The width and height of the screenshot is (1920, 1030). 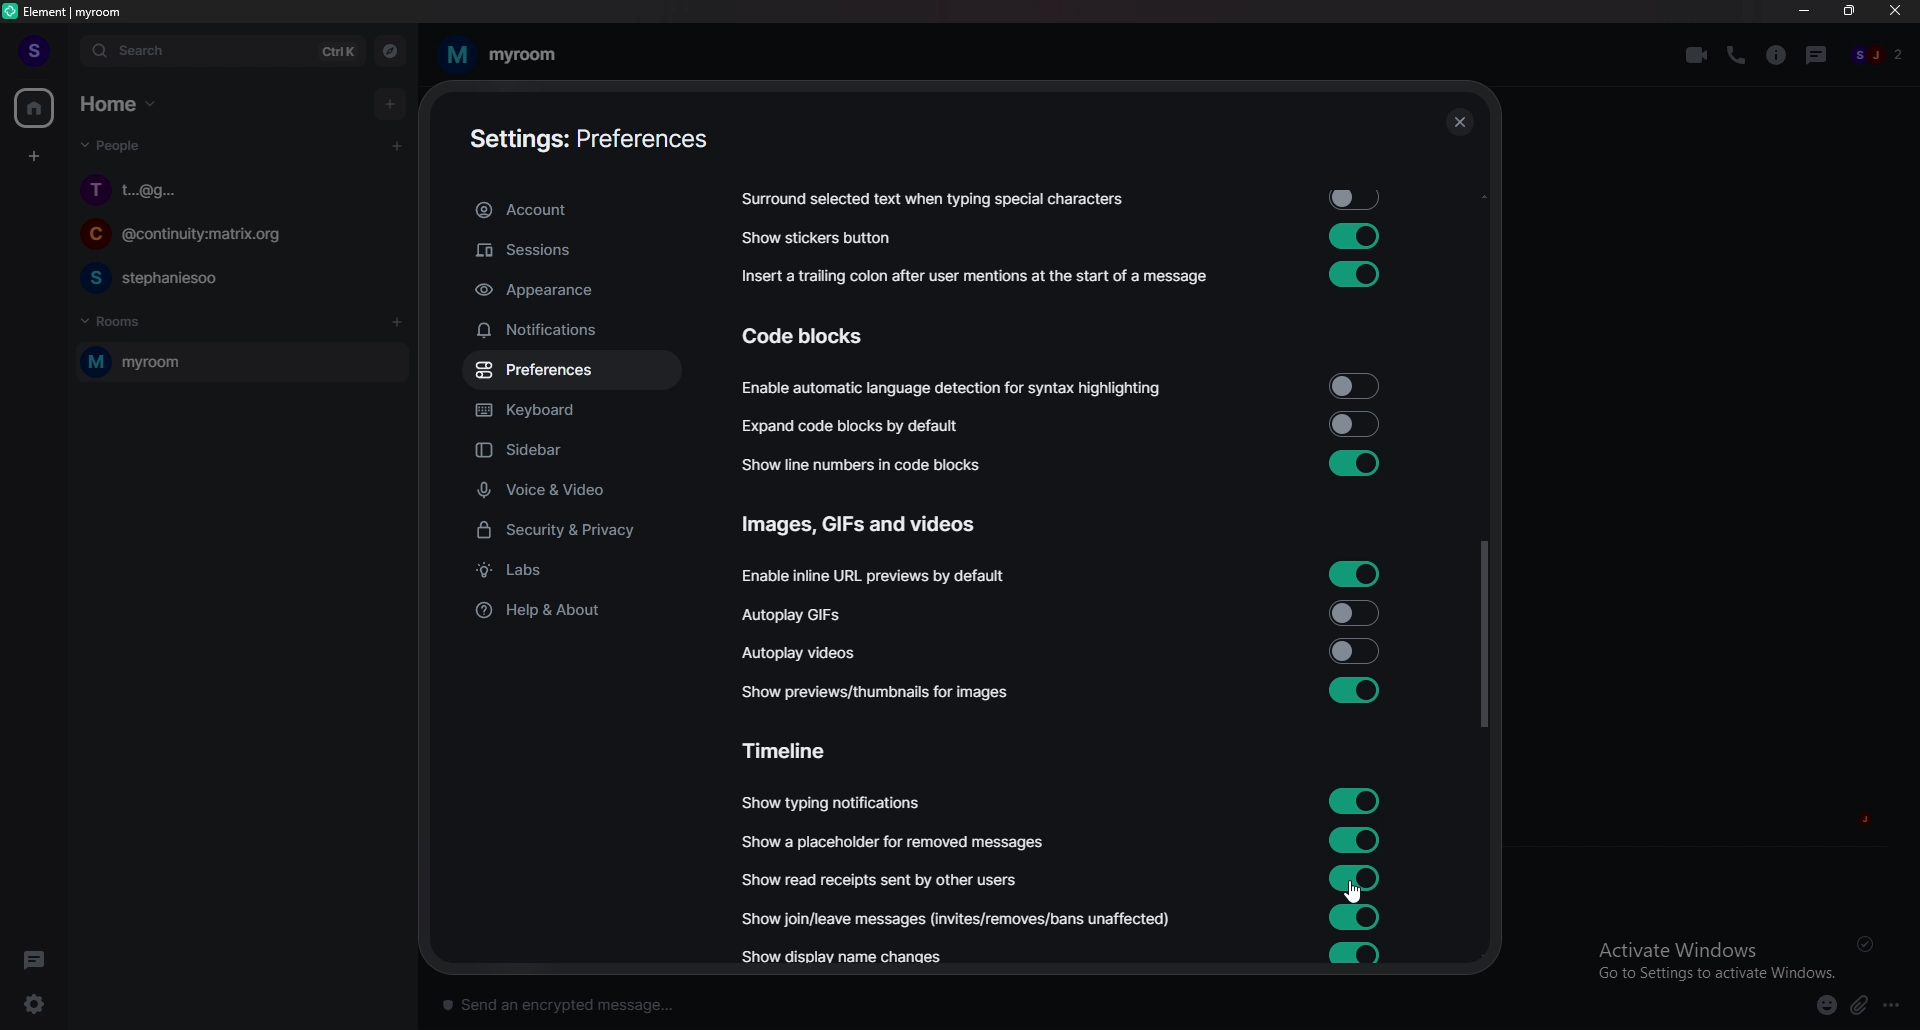 I want to click on settings, so click(x=46, y=1004).